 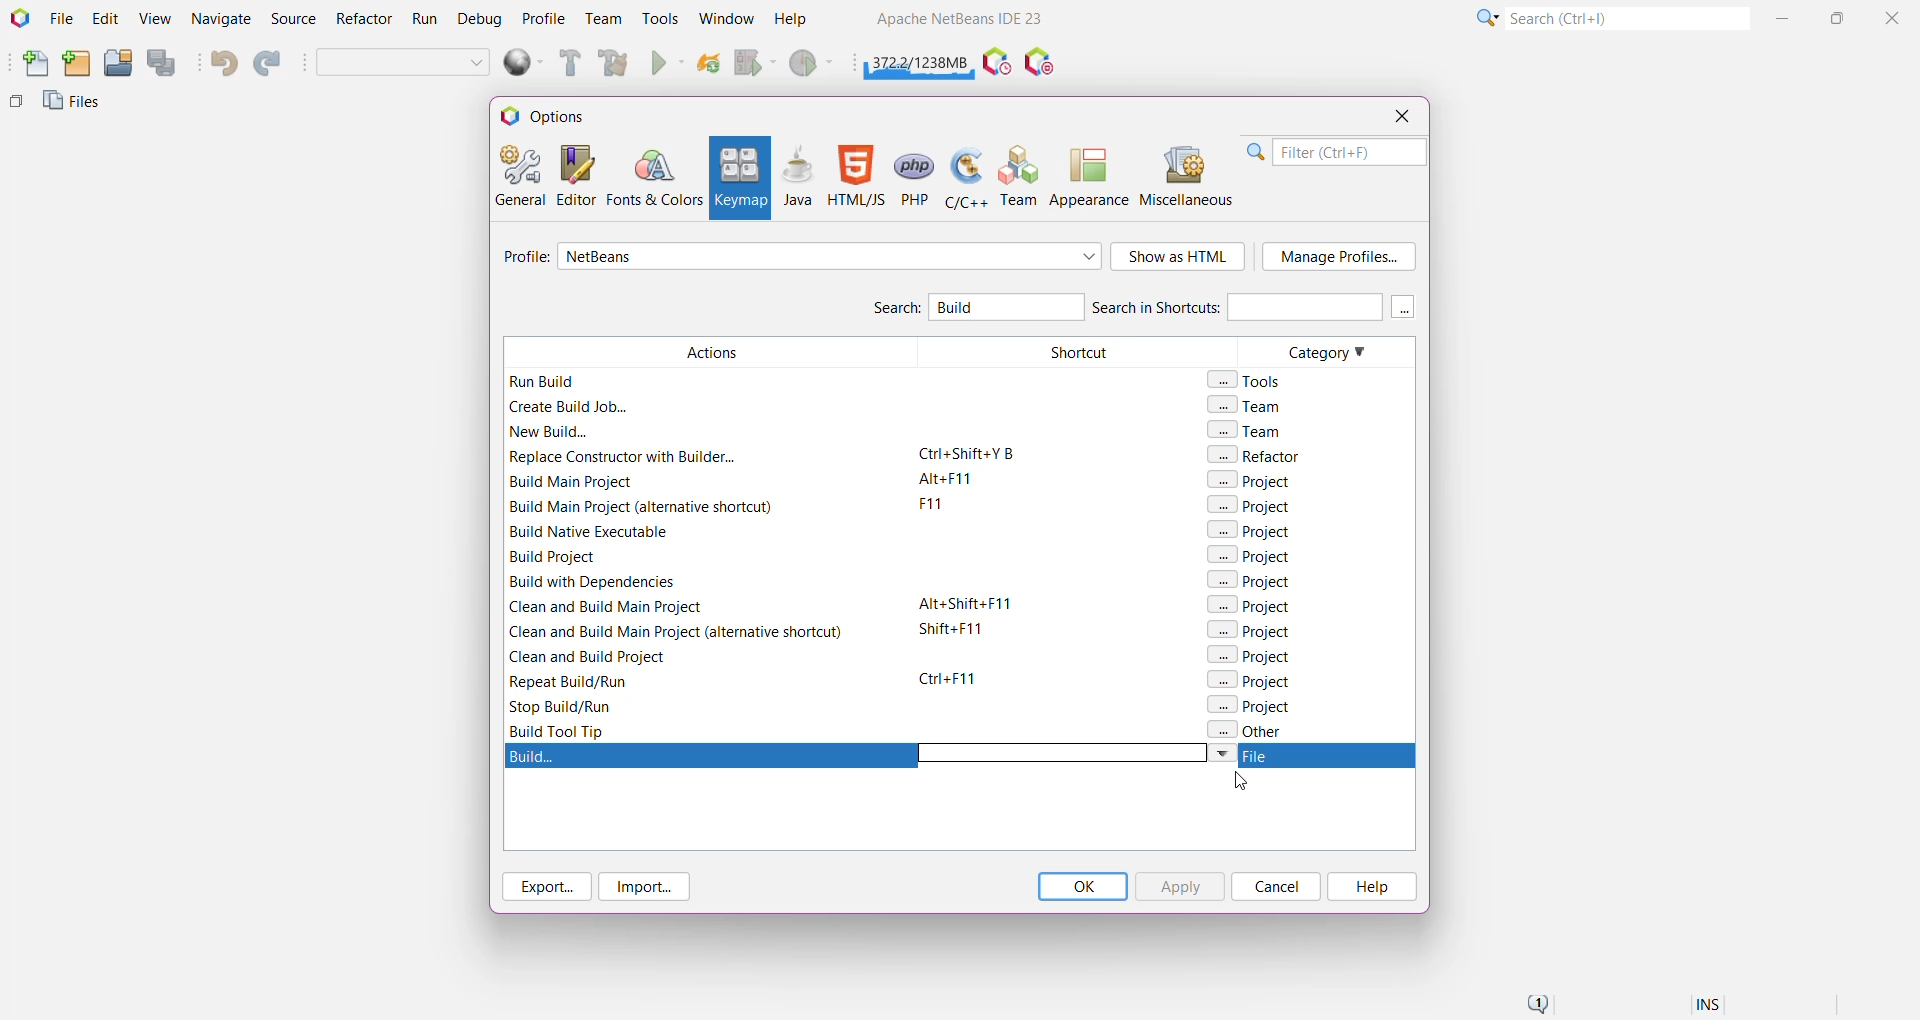 I want to click on Set Project Configuration, so click(x=404, y=64).